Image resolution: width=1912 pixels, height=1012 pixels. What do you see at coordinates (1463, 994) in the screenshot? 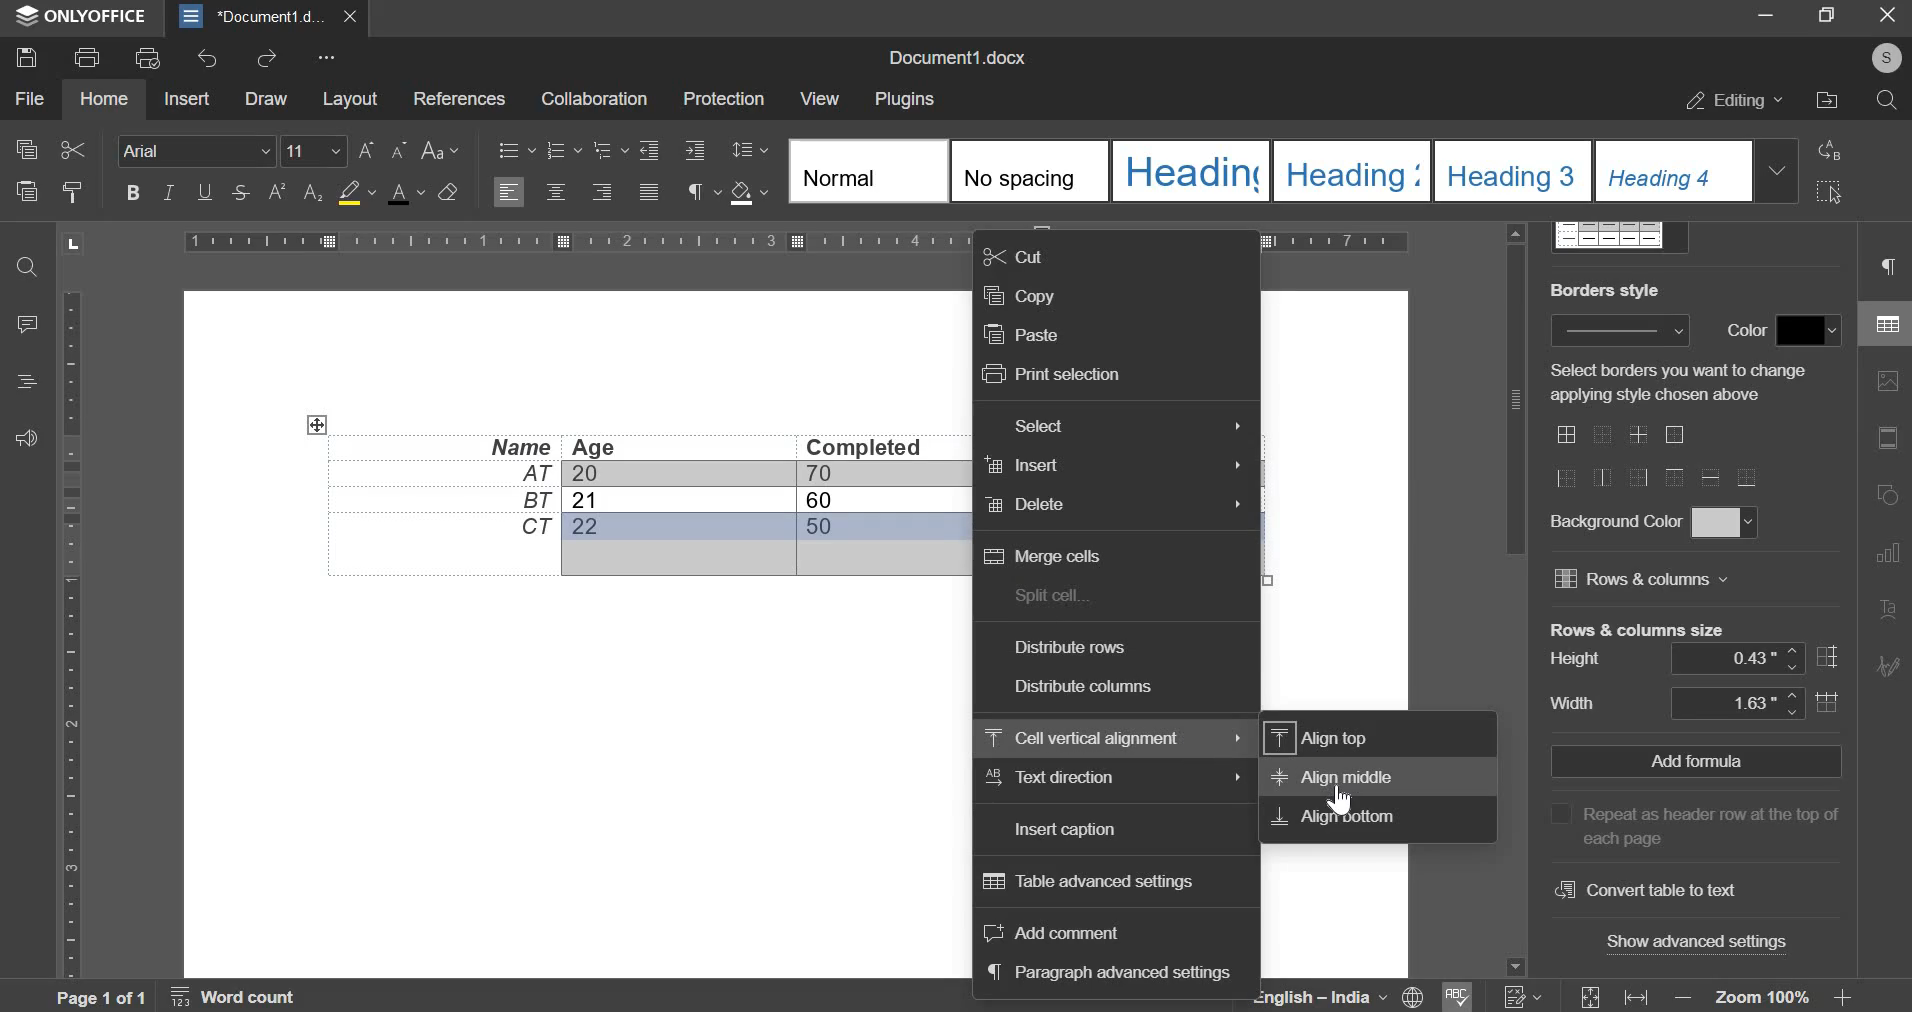
I see `spell check` at bounding box center [1463, 994].